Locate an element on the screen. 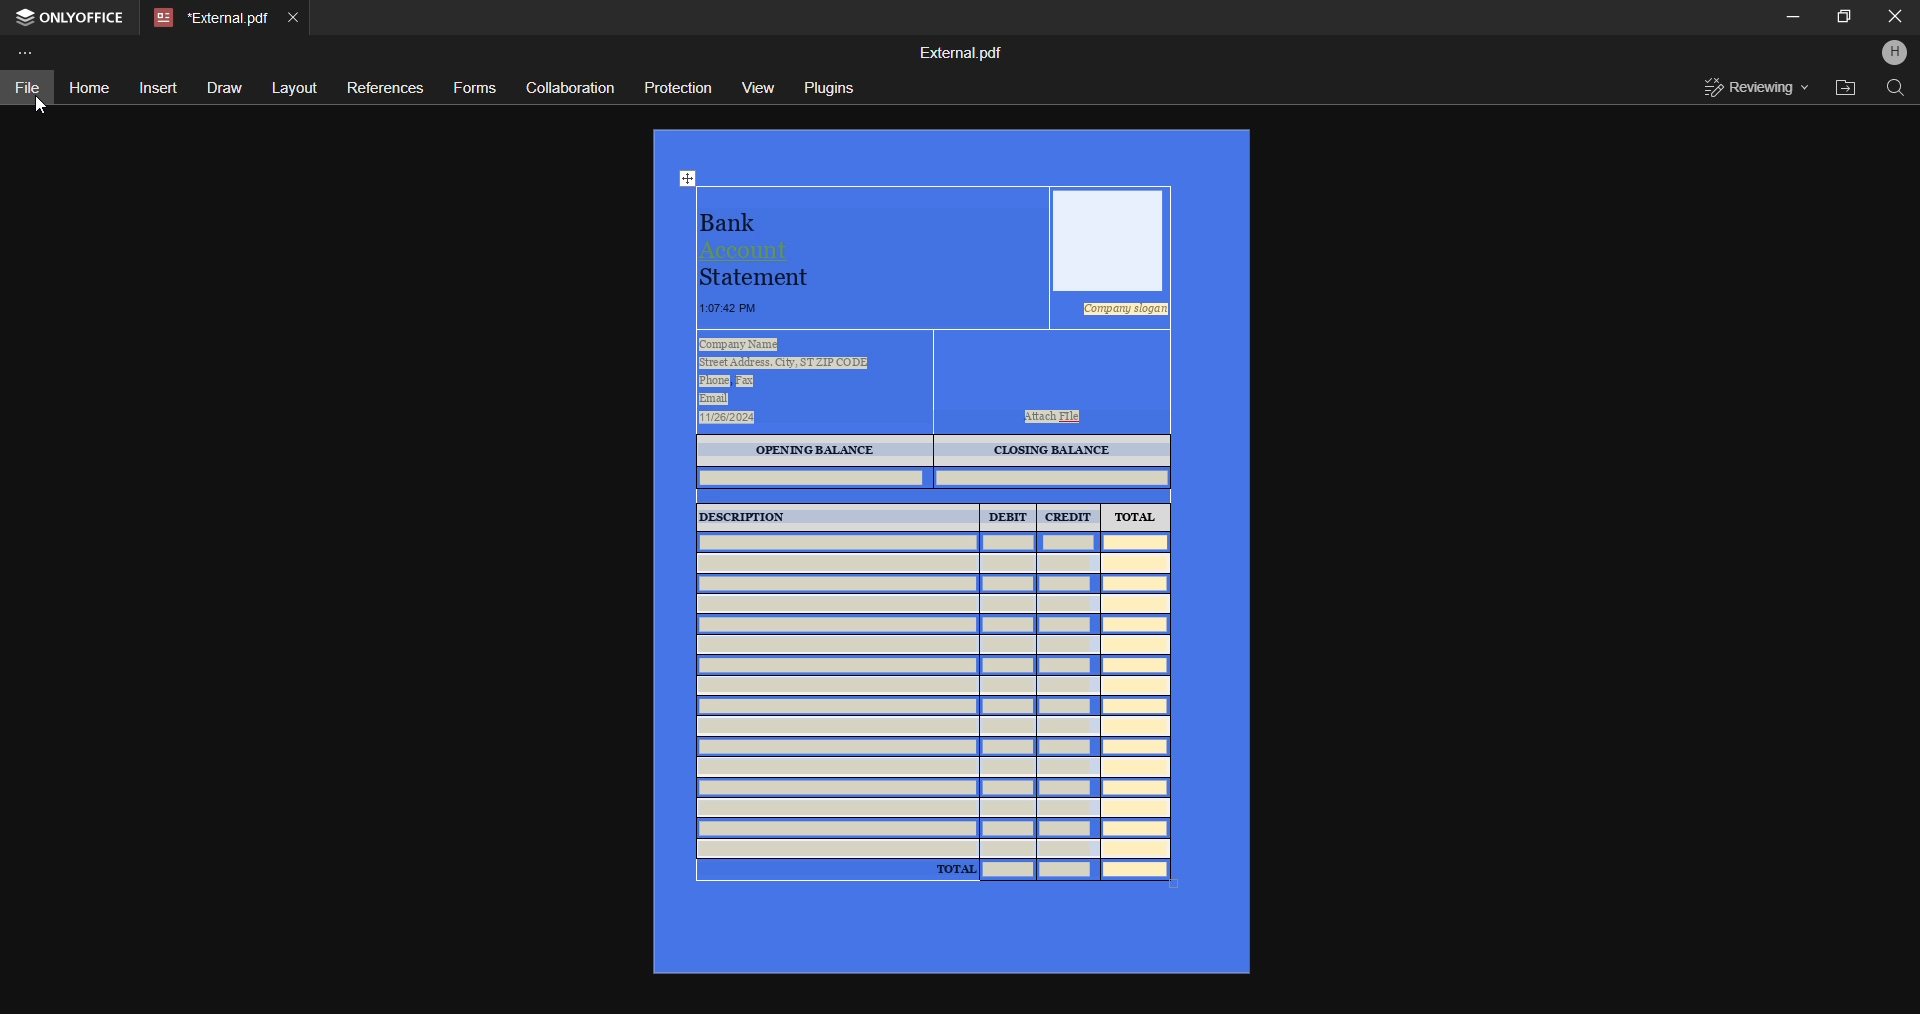 The width and height of the screenshot is (1920, 1014). Layout is located at coordinates (290, 86).